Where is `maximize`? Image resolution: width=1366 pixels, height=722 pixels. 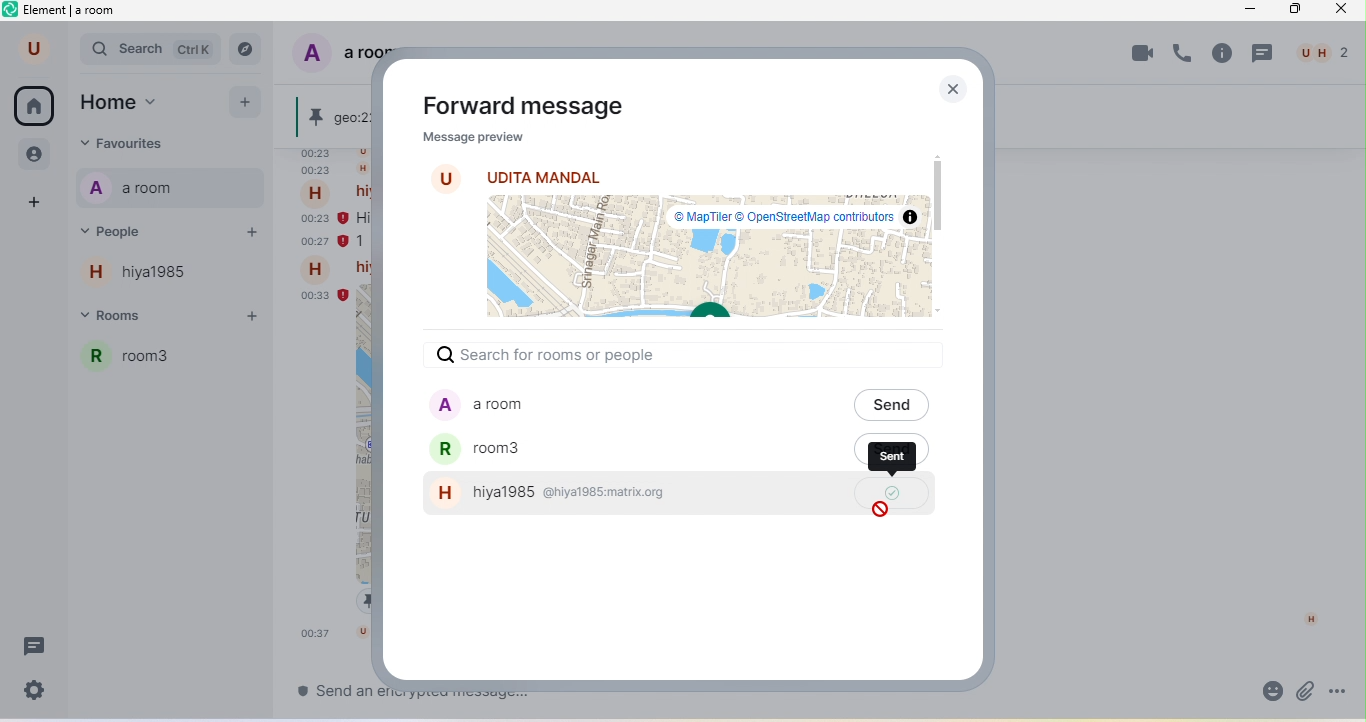 maximize is located at coordinates (1296, 10).